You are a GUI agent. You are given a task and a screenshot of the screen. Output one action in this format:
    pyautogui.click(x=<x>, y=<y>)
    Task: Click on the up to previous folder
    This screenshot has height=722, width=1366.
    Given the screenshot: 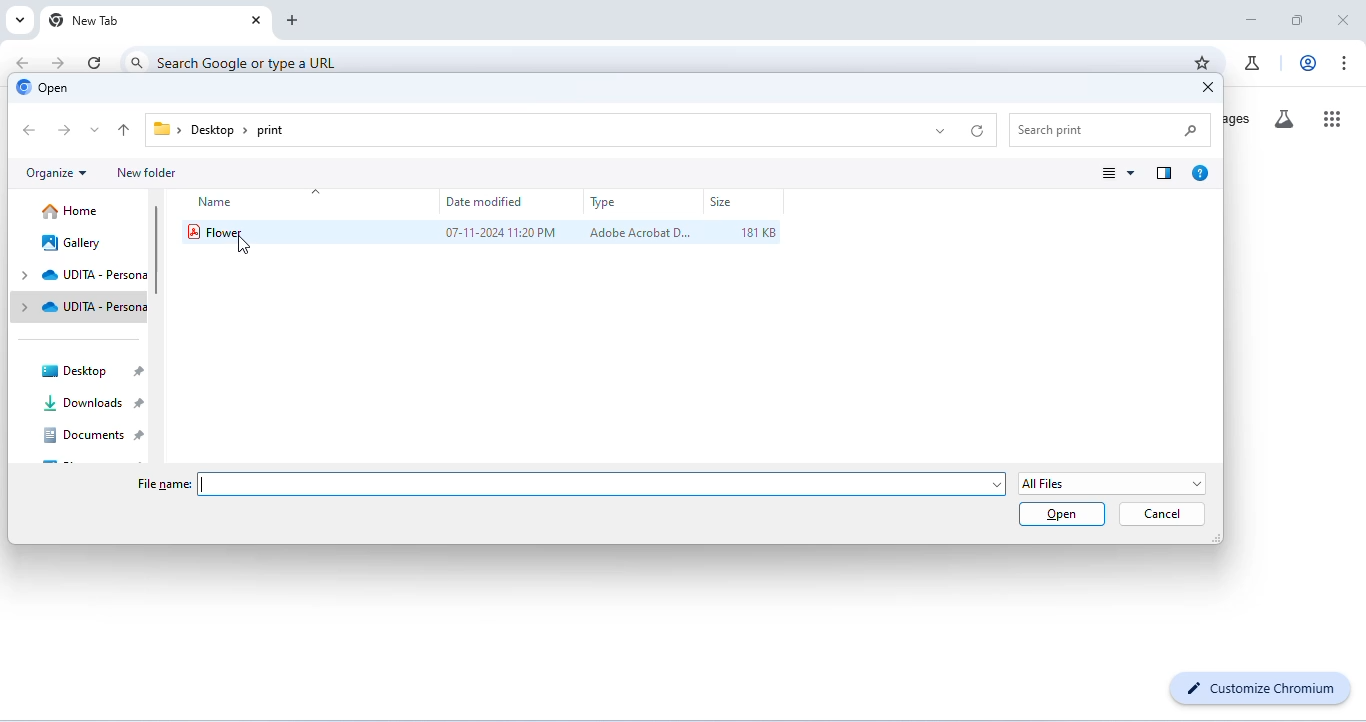 What is the action you would take?
    pyautogui.click(x=126, y=130)
    